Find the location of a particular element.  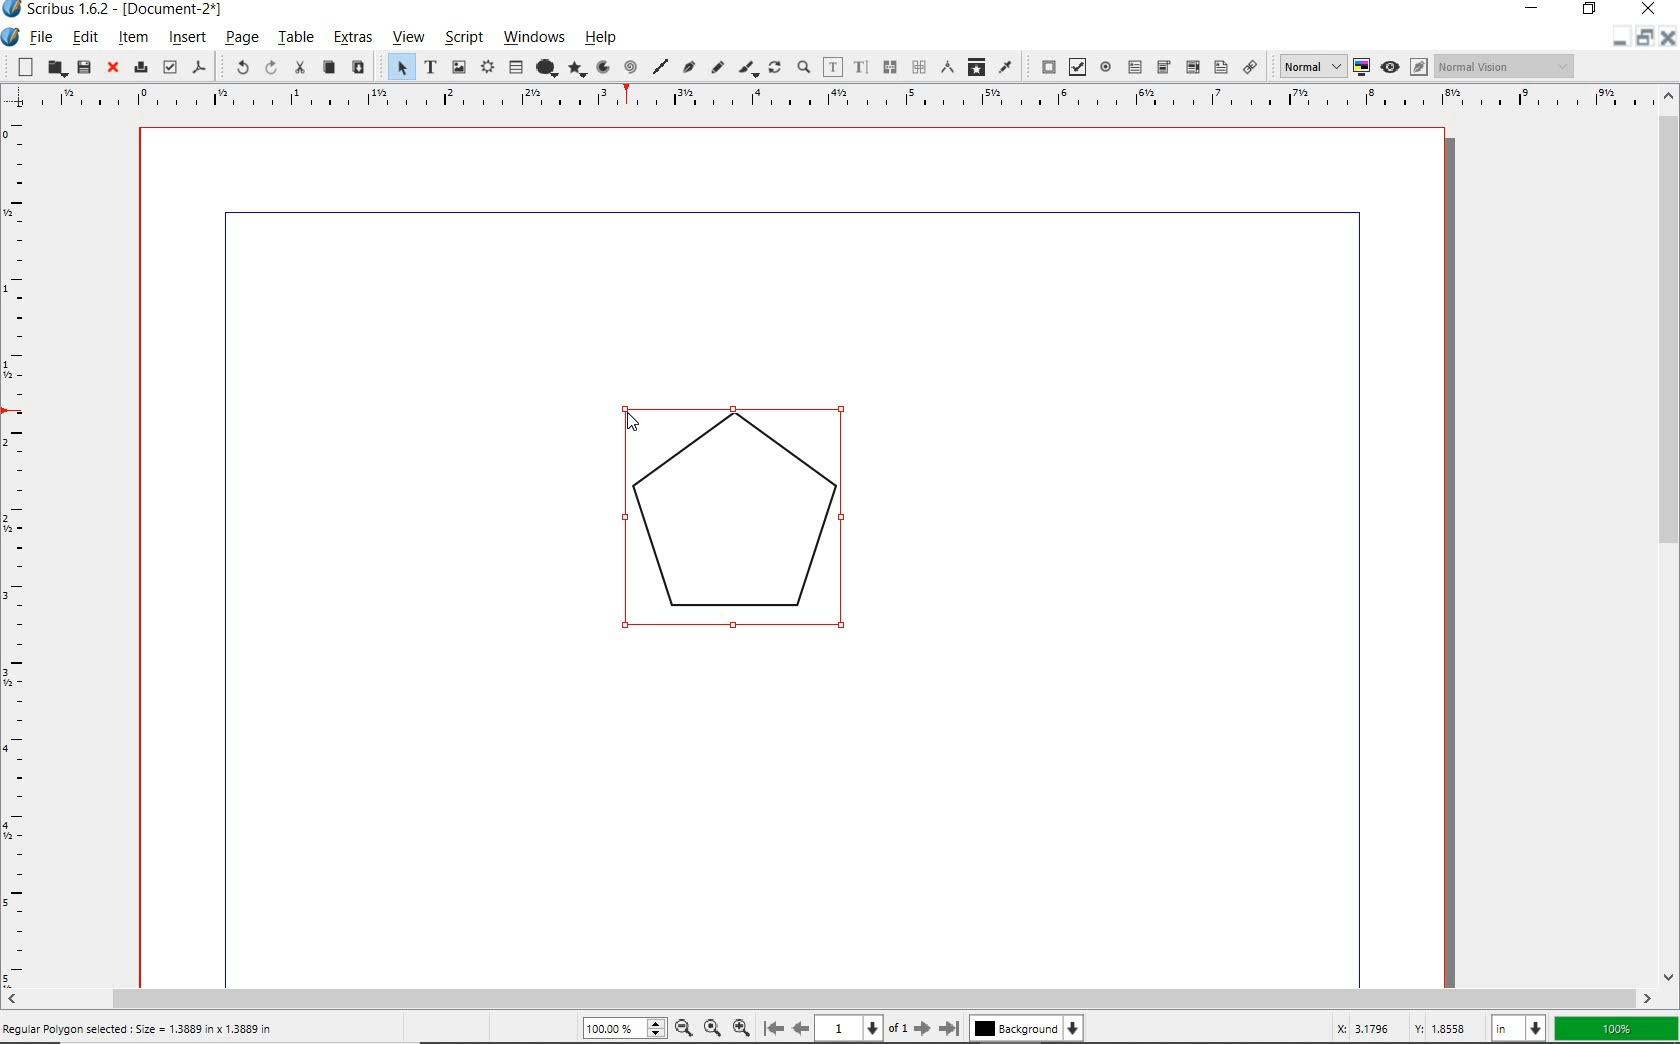

zoom in or zoom out is located at coordinates (803, 66).